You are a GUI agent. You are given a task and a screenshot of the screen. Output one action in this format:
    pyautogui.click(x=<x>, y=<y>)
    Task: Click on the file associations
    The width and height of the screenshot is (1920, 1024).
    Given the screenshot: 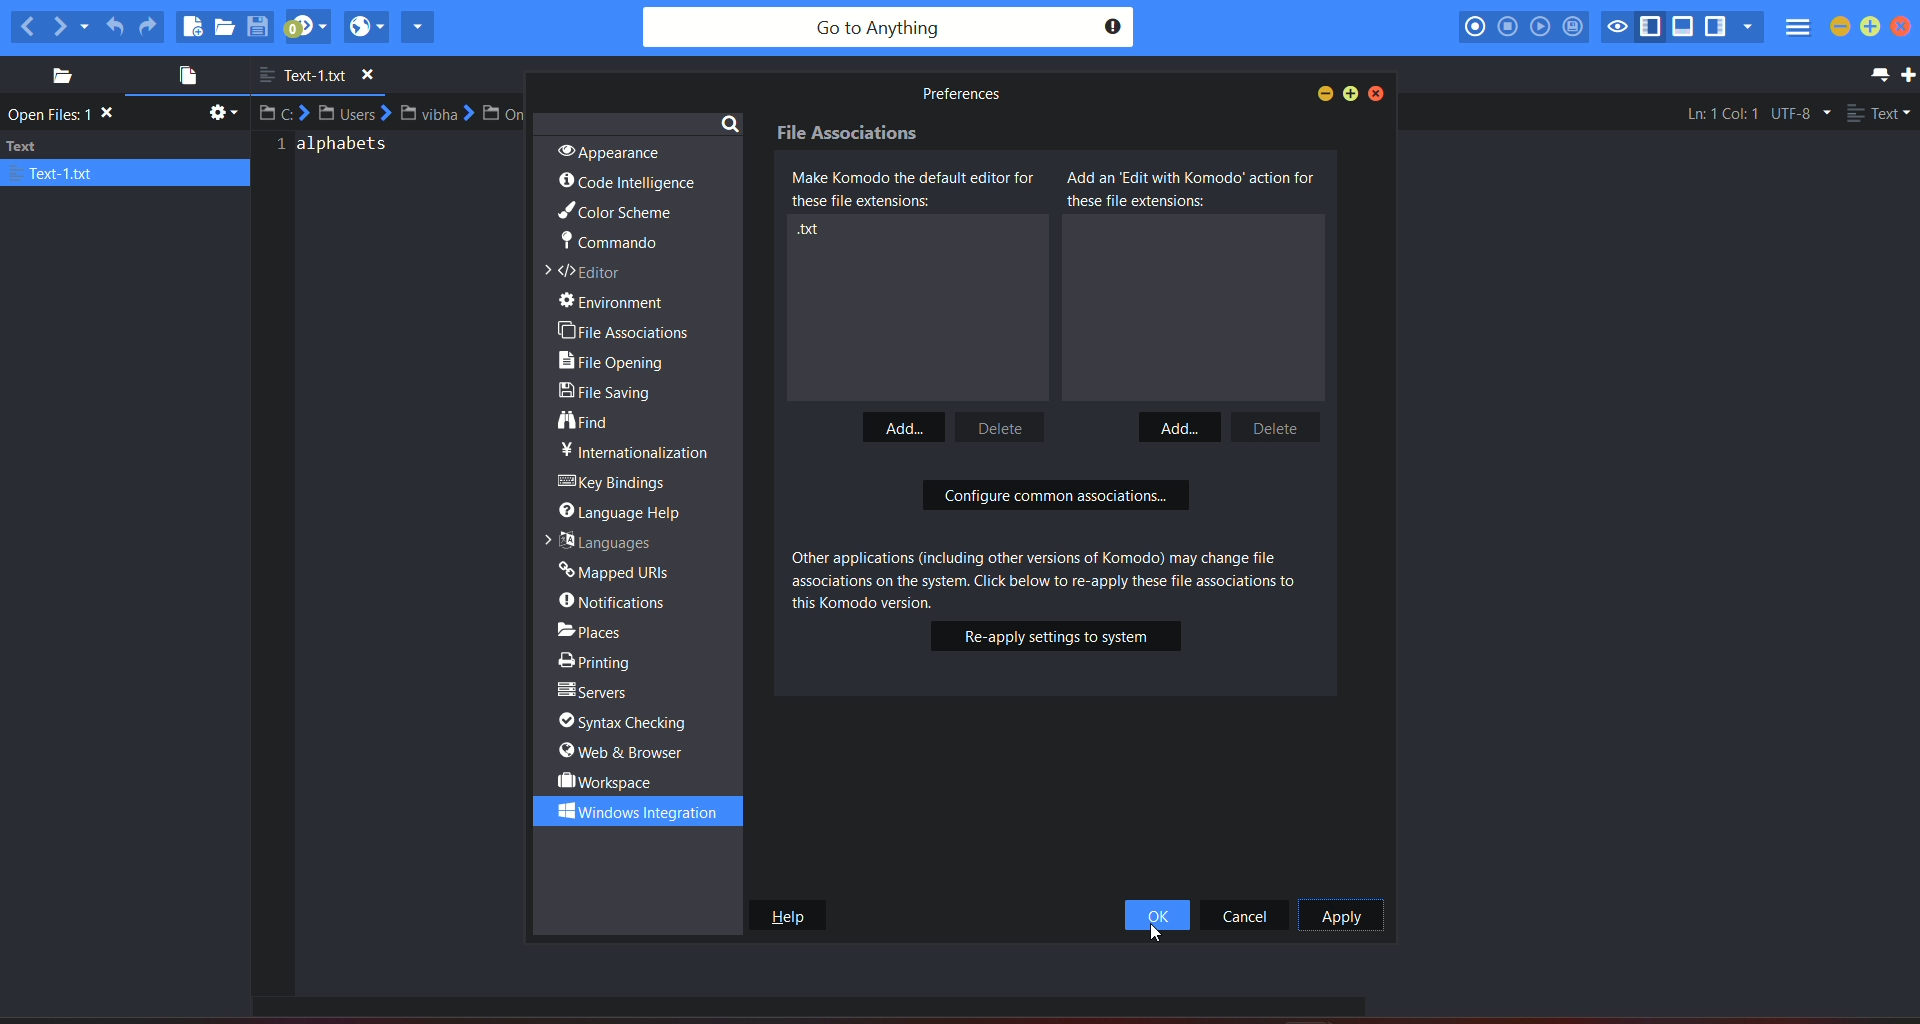 What is the action you would take?
    pyautogui.click(x=625, y=330)
    